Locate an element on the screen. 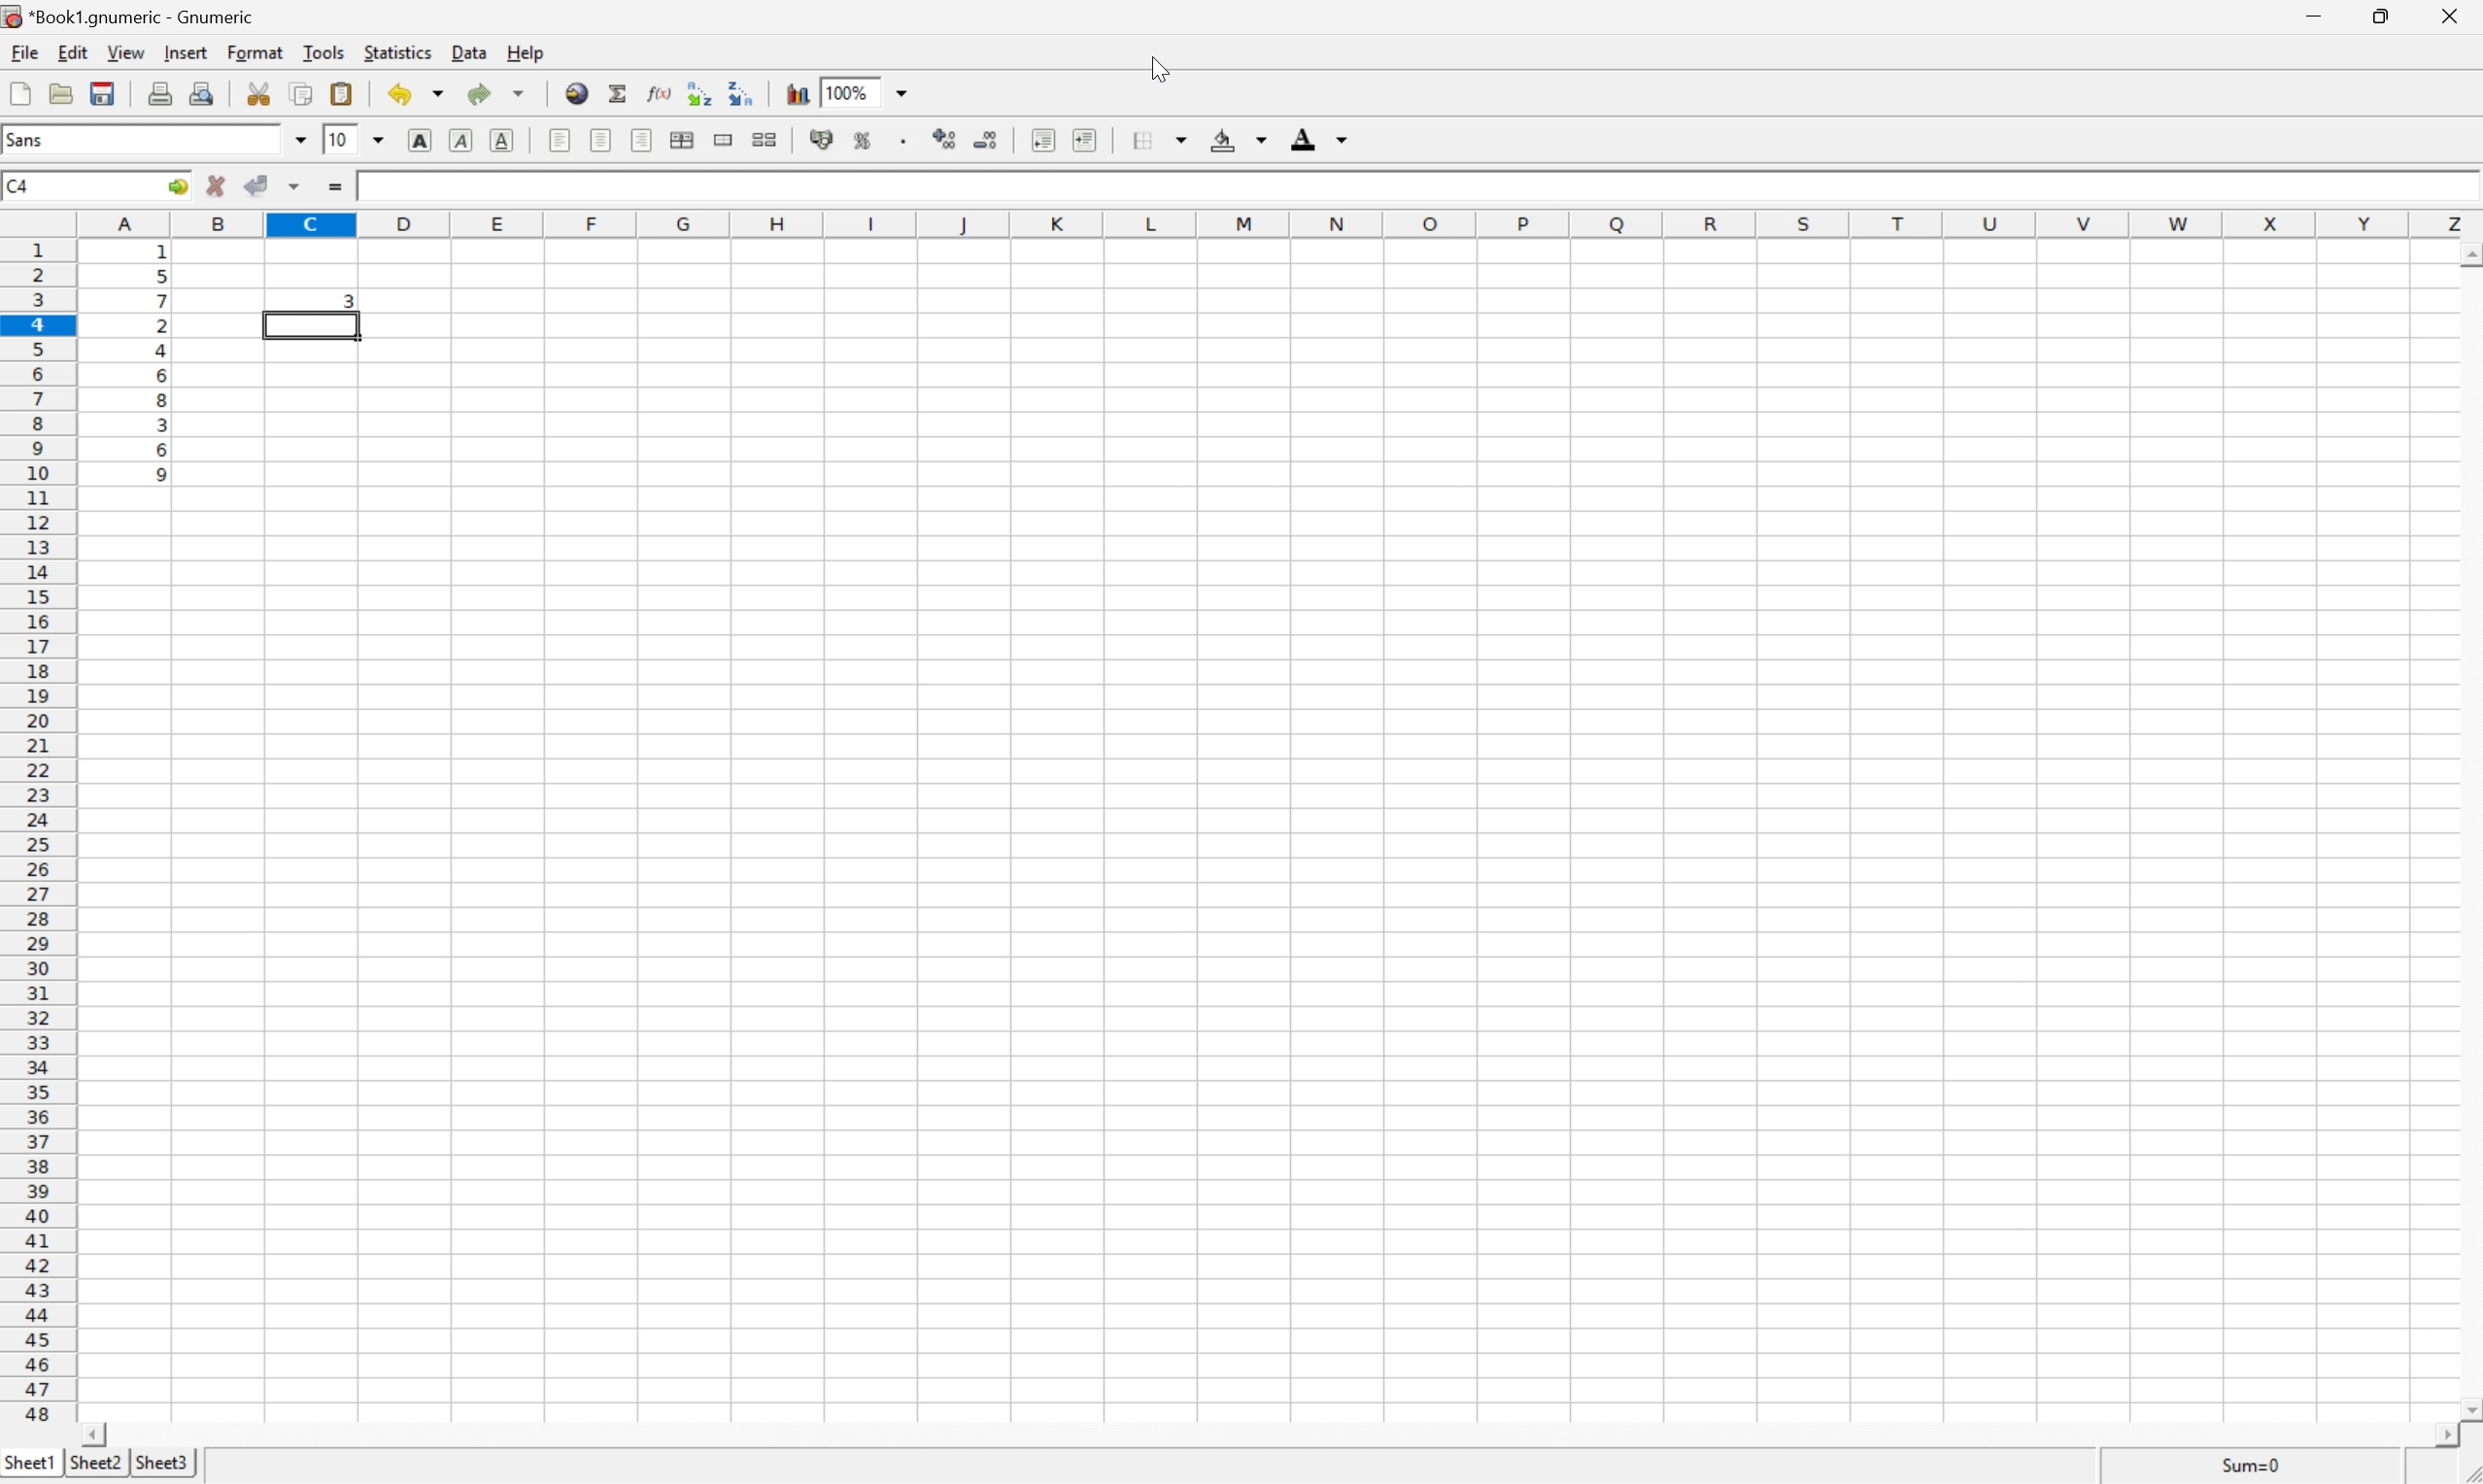  drop down is located at coordinates (908, 92).